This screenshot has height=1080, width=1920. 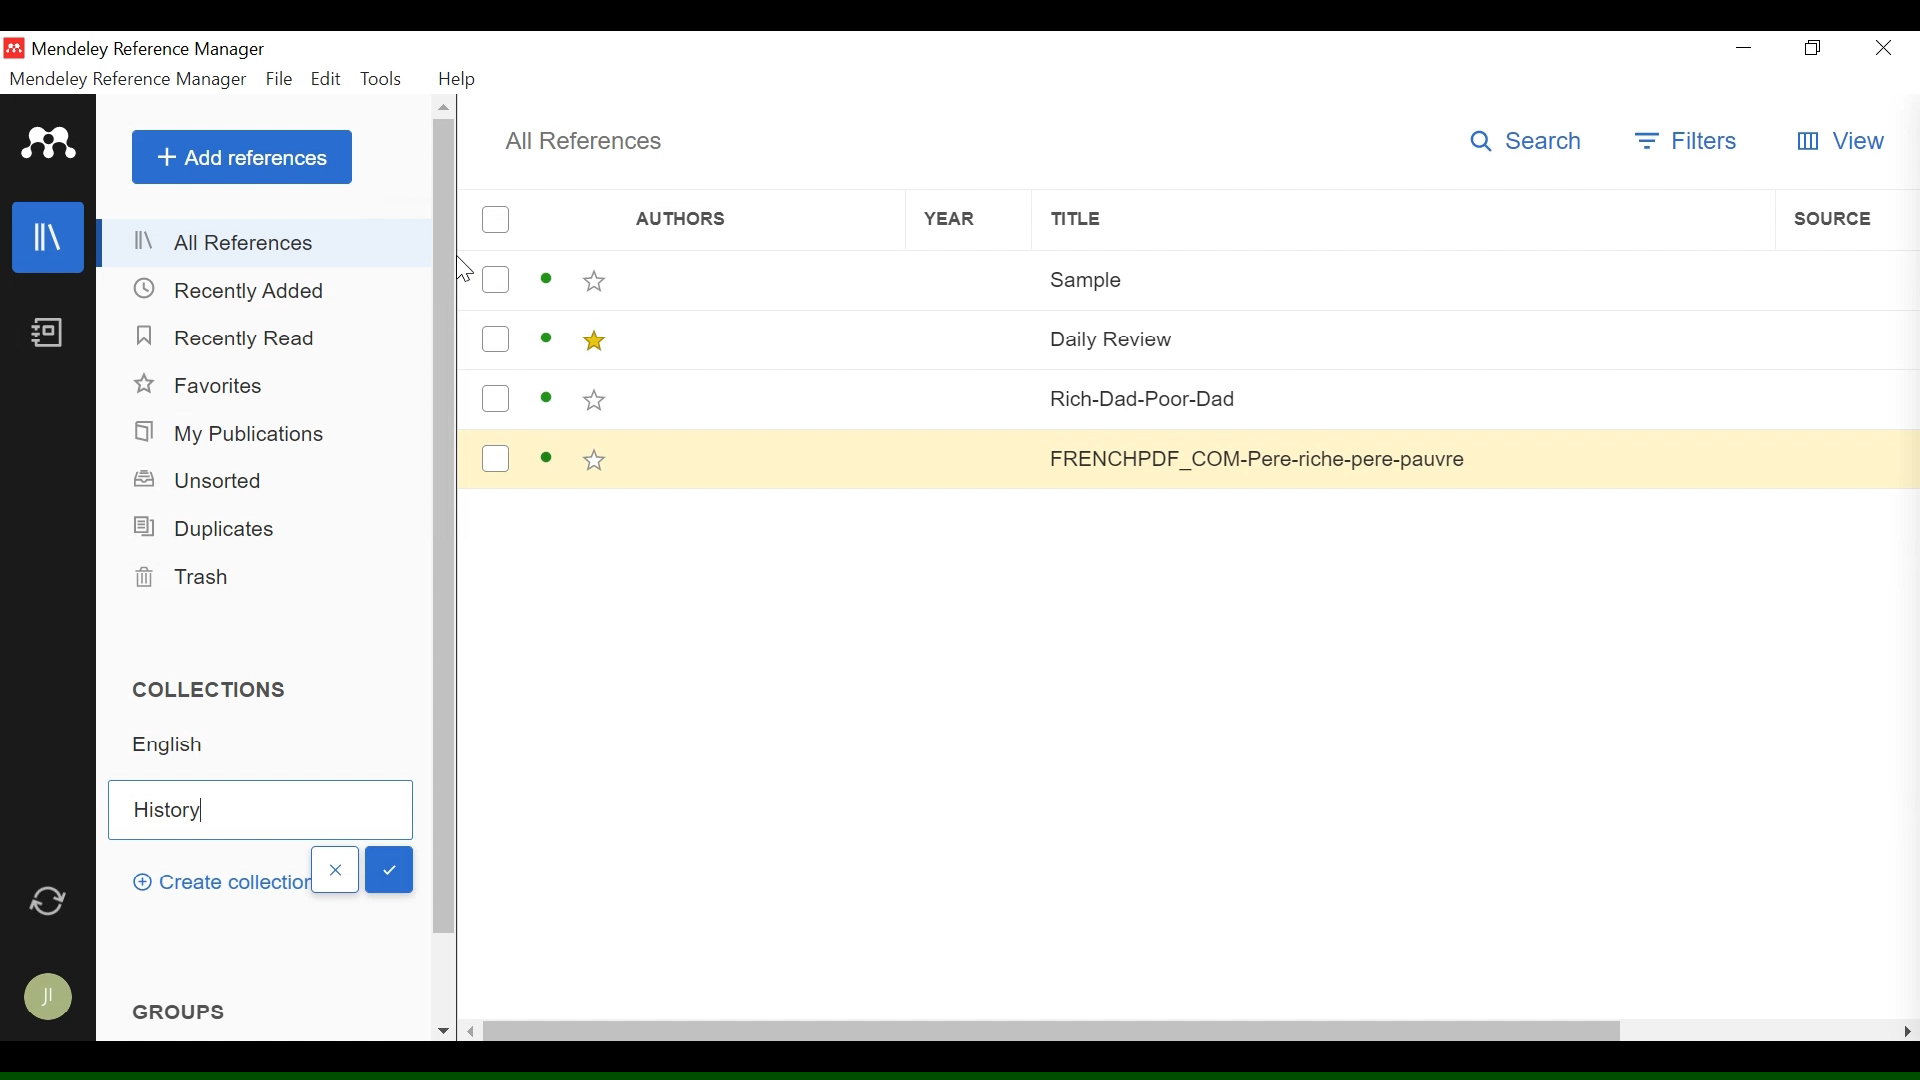 I want to click on Year, so click(x=971, y=401).